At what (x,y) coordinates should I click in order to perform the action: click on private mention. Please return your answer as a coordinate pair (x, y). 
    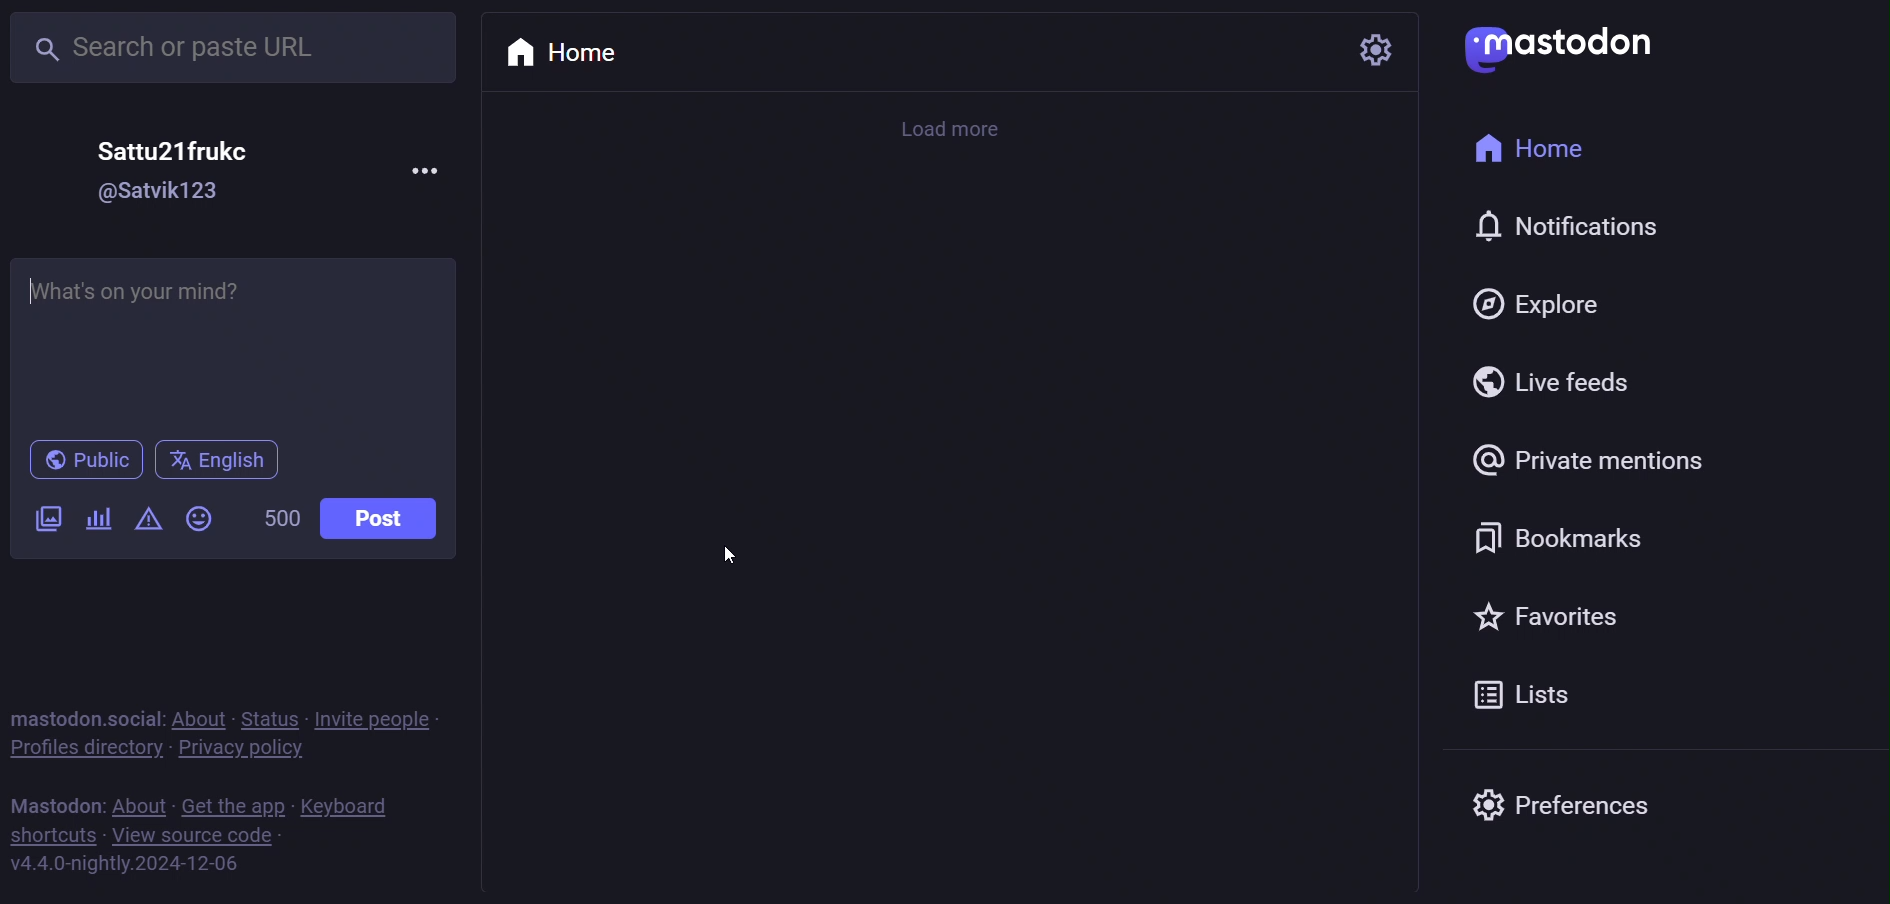
    Looking at the image, I should click on (1590, 462).